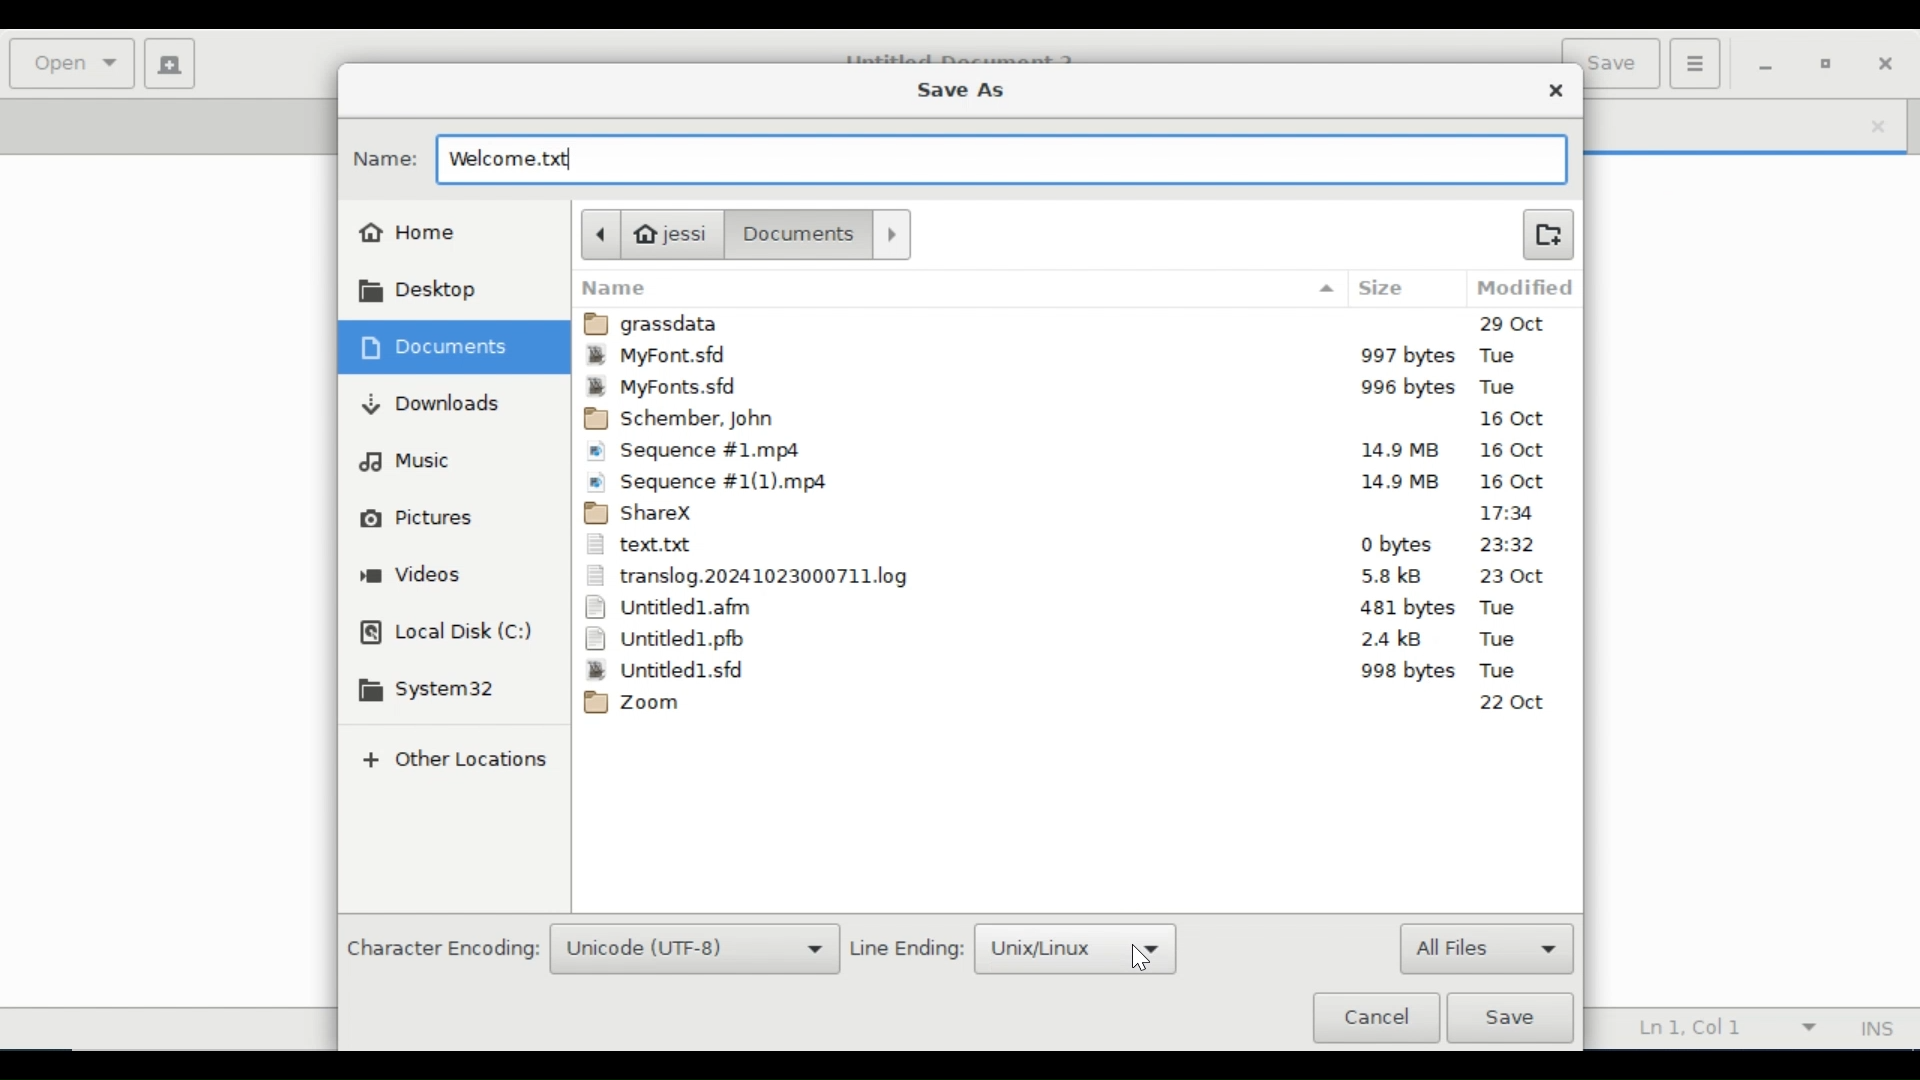  Describe the element at coordinates (957, 92) in the screenshot. I see `Save As` at that location.